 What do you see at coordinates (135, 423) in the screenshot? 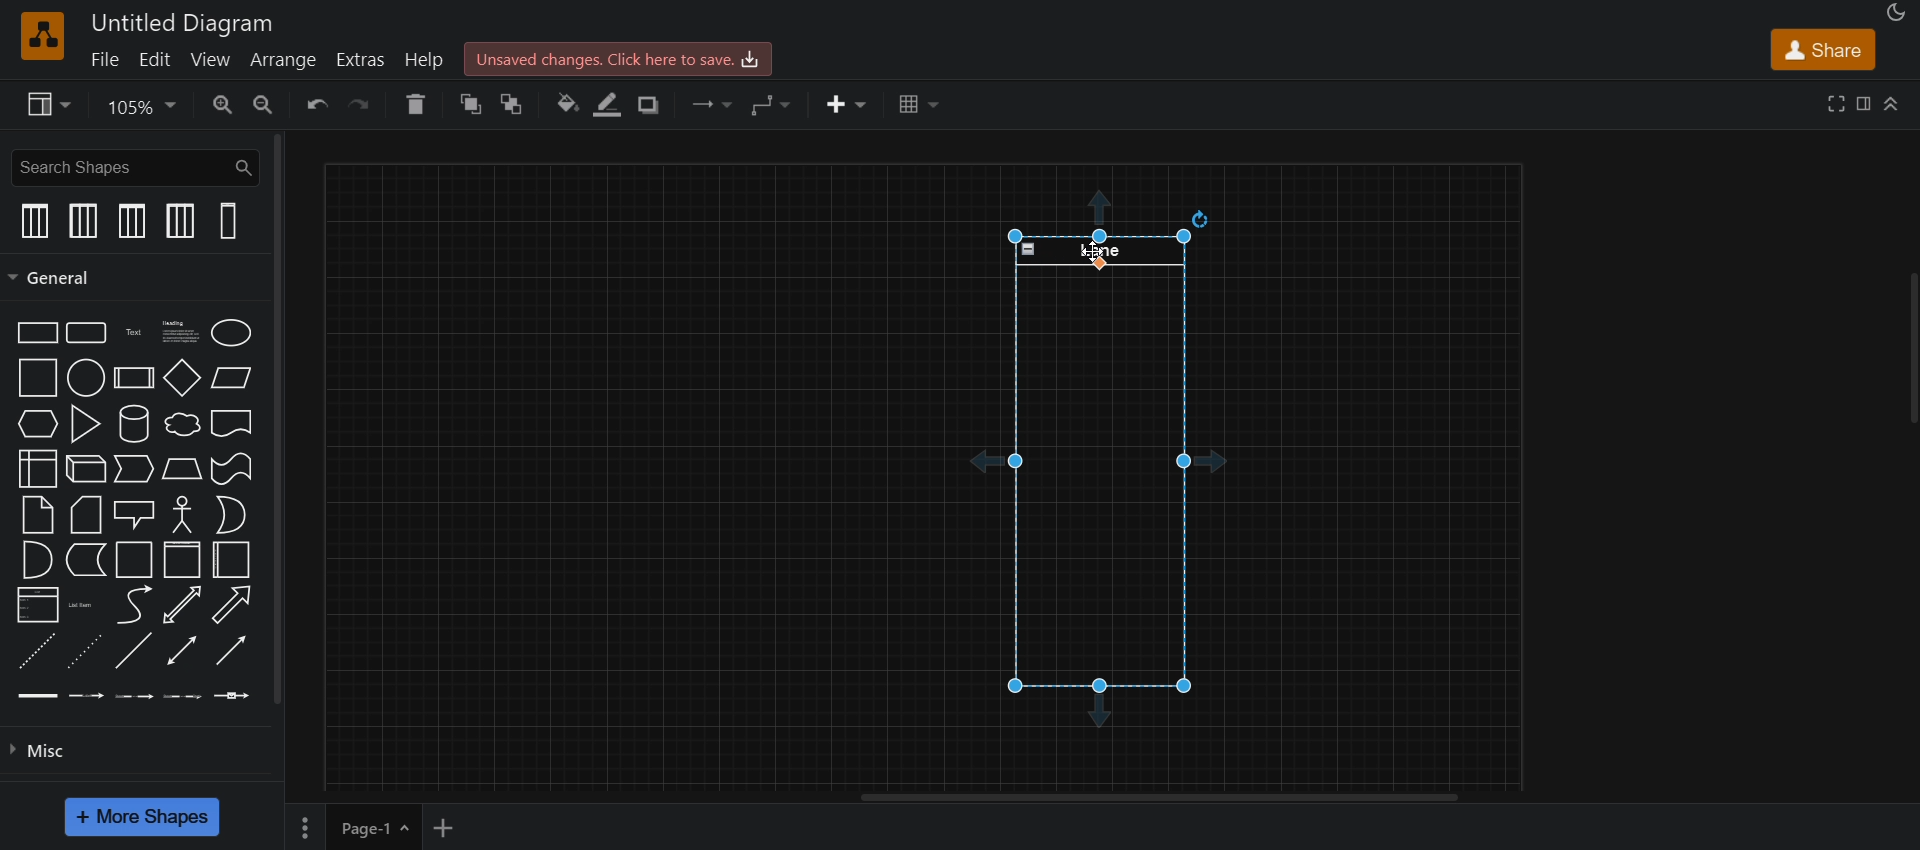
I see `cylinder` at bounding box center [135, 423].